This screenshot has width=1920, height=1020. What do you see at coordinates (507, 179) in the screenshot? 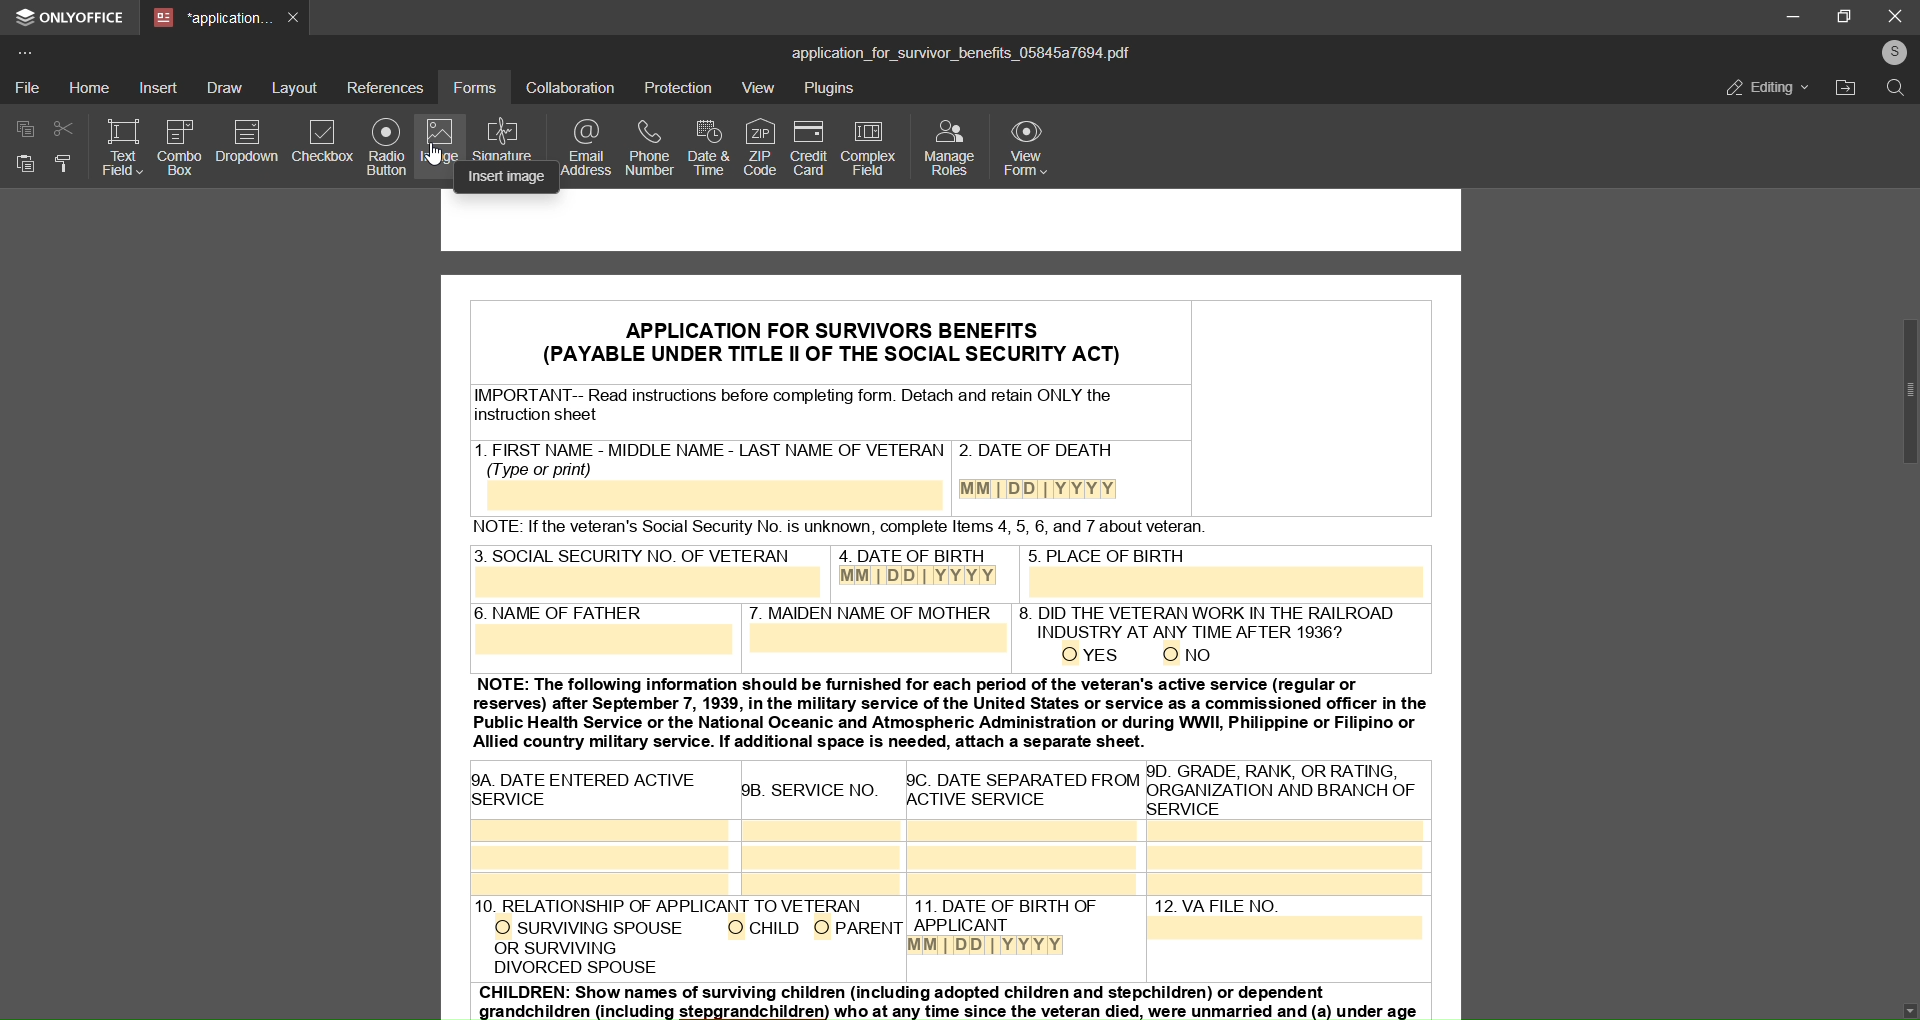
I see `insert image` at bounding box center [507, 179].